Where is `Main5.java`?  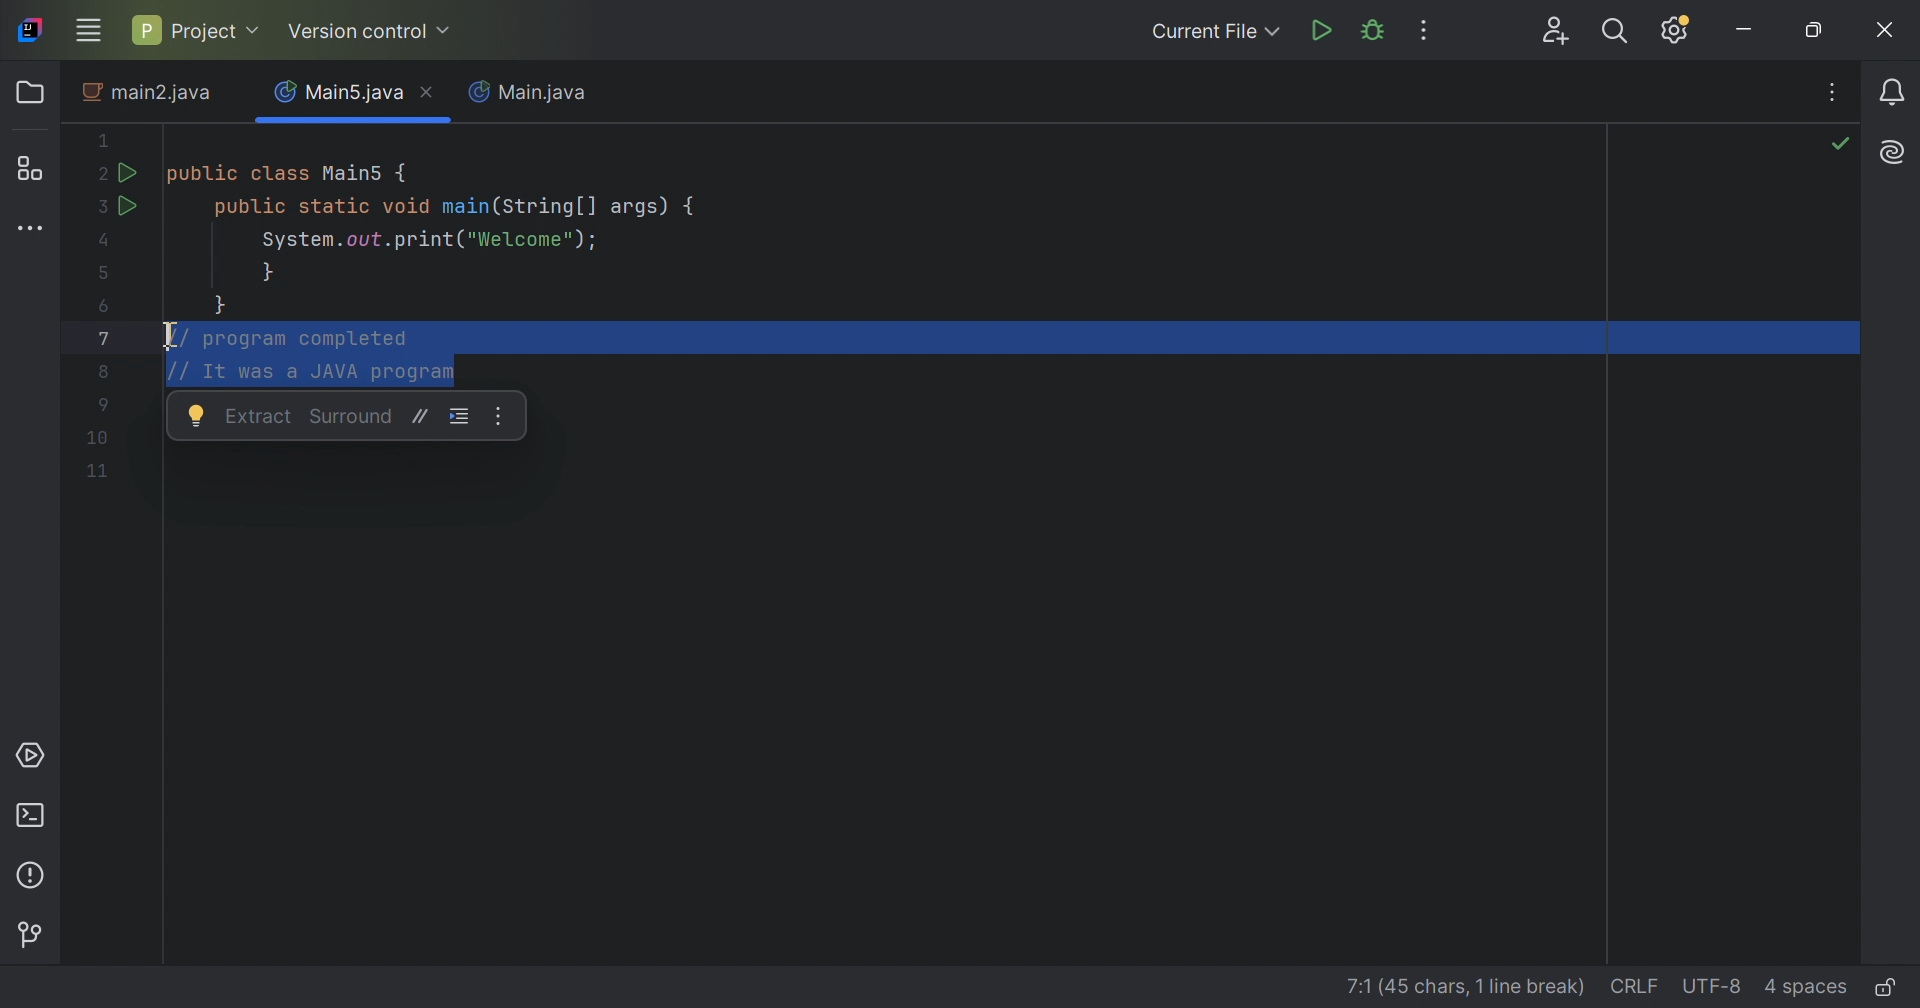 Main5.java is located at coordinates (339, 89).